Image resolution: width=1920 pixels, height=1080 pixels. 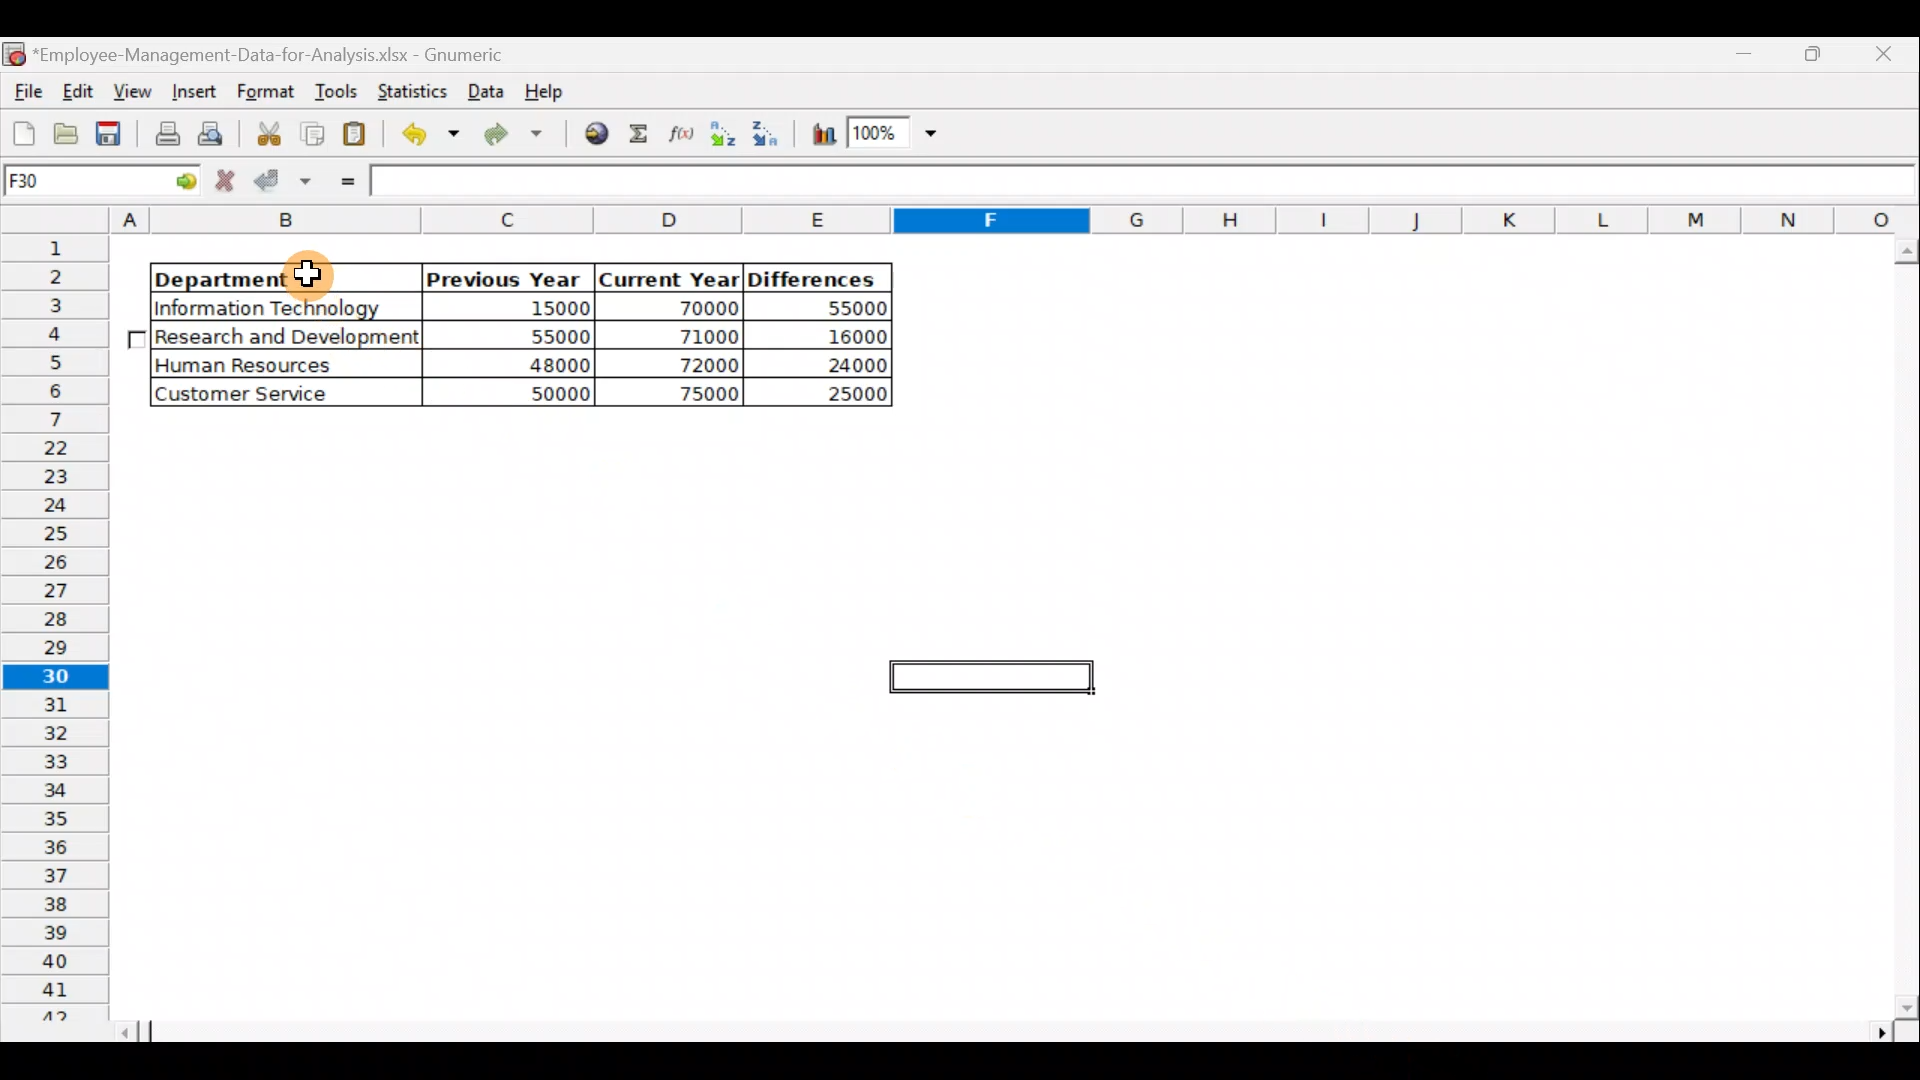 What do you see at coordinates (692, 335) in the screenshot?
I see `71000` at bounding box center [692, 335].